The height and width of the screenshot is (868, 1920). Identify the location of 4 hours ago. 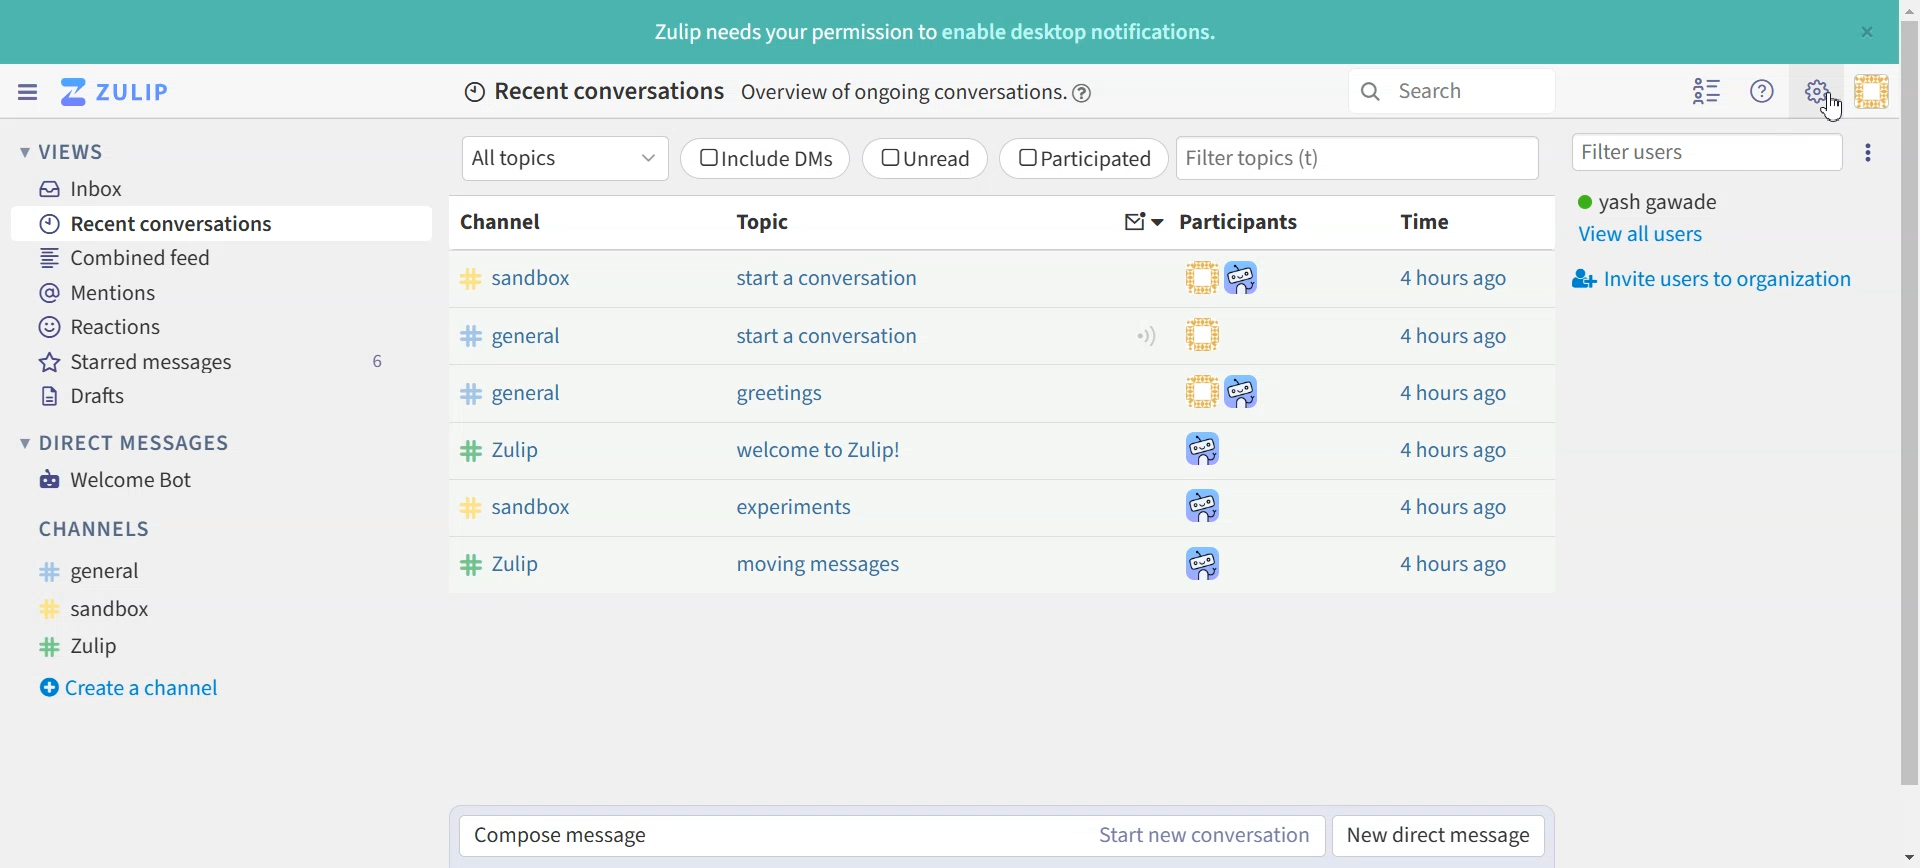
(1446, 505).